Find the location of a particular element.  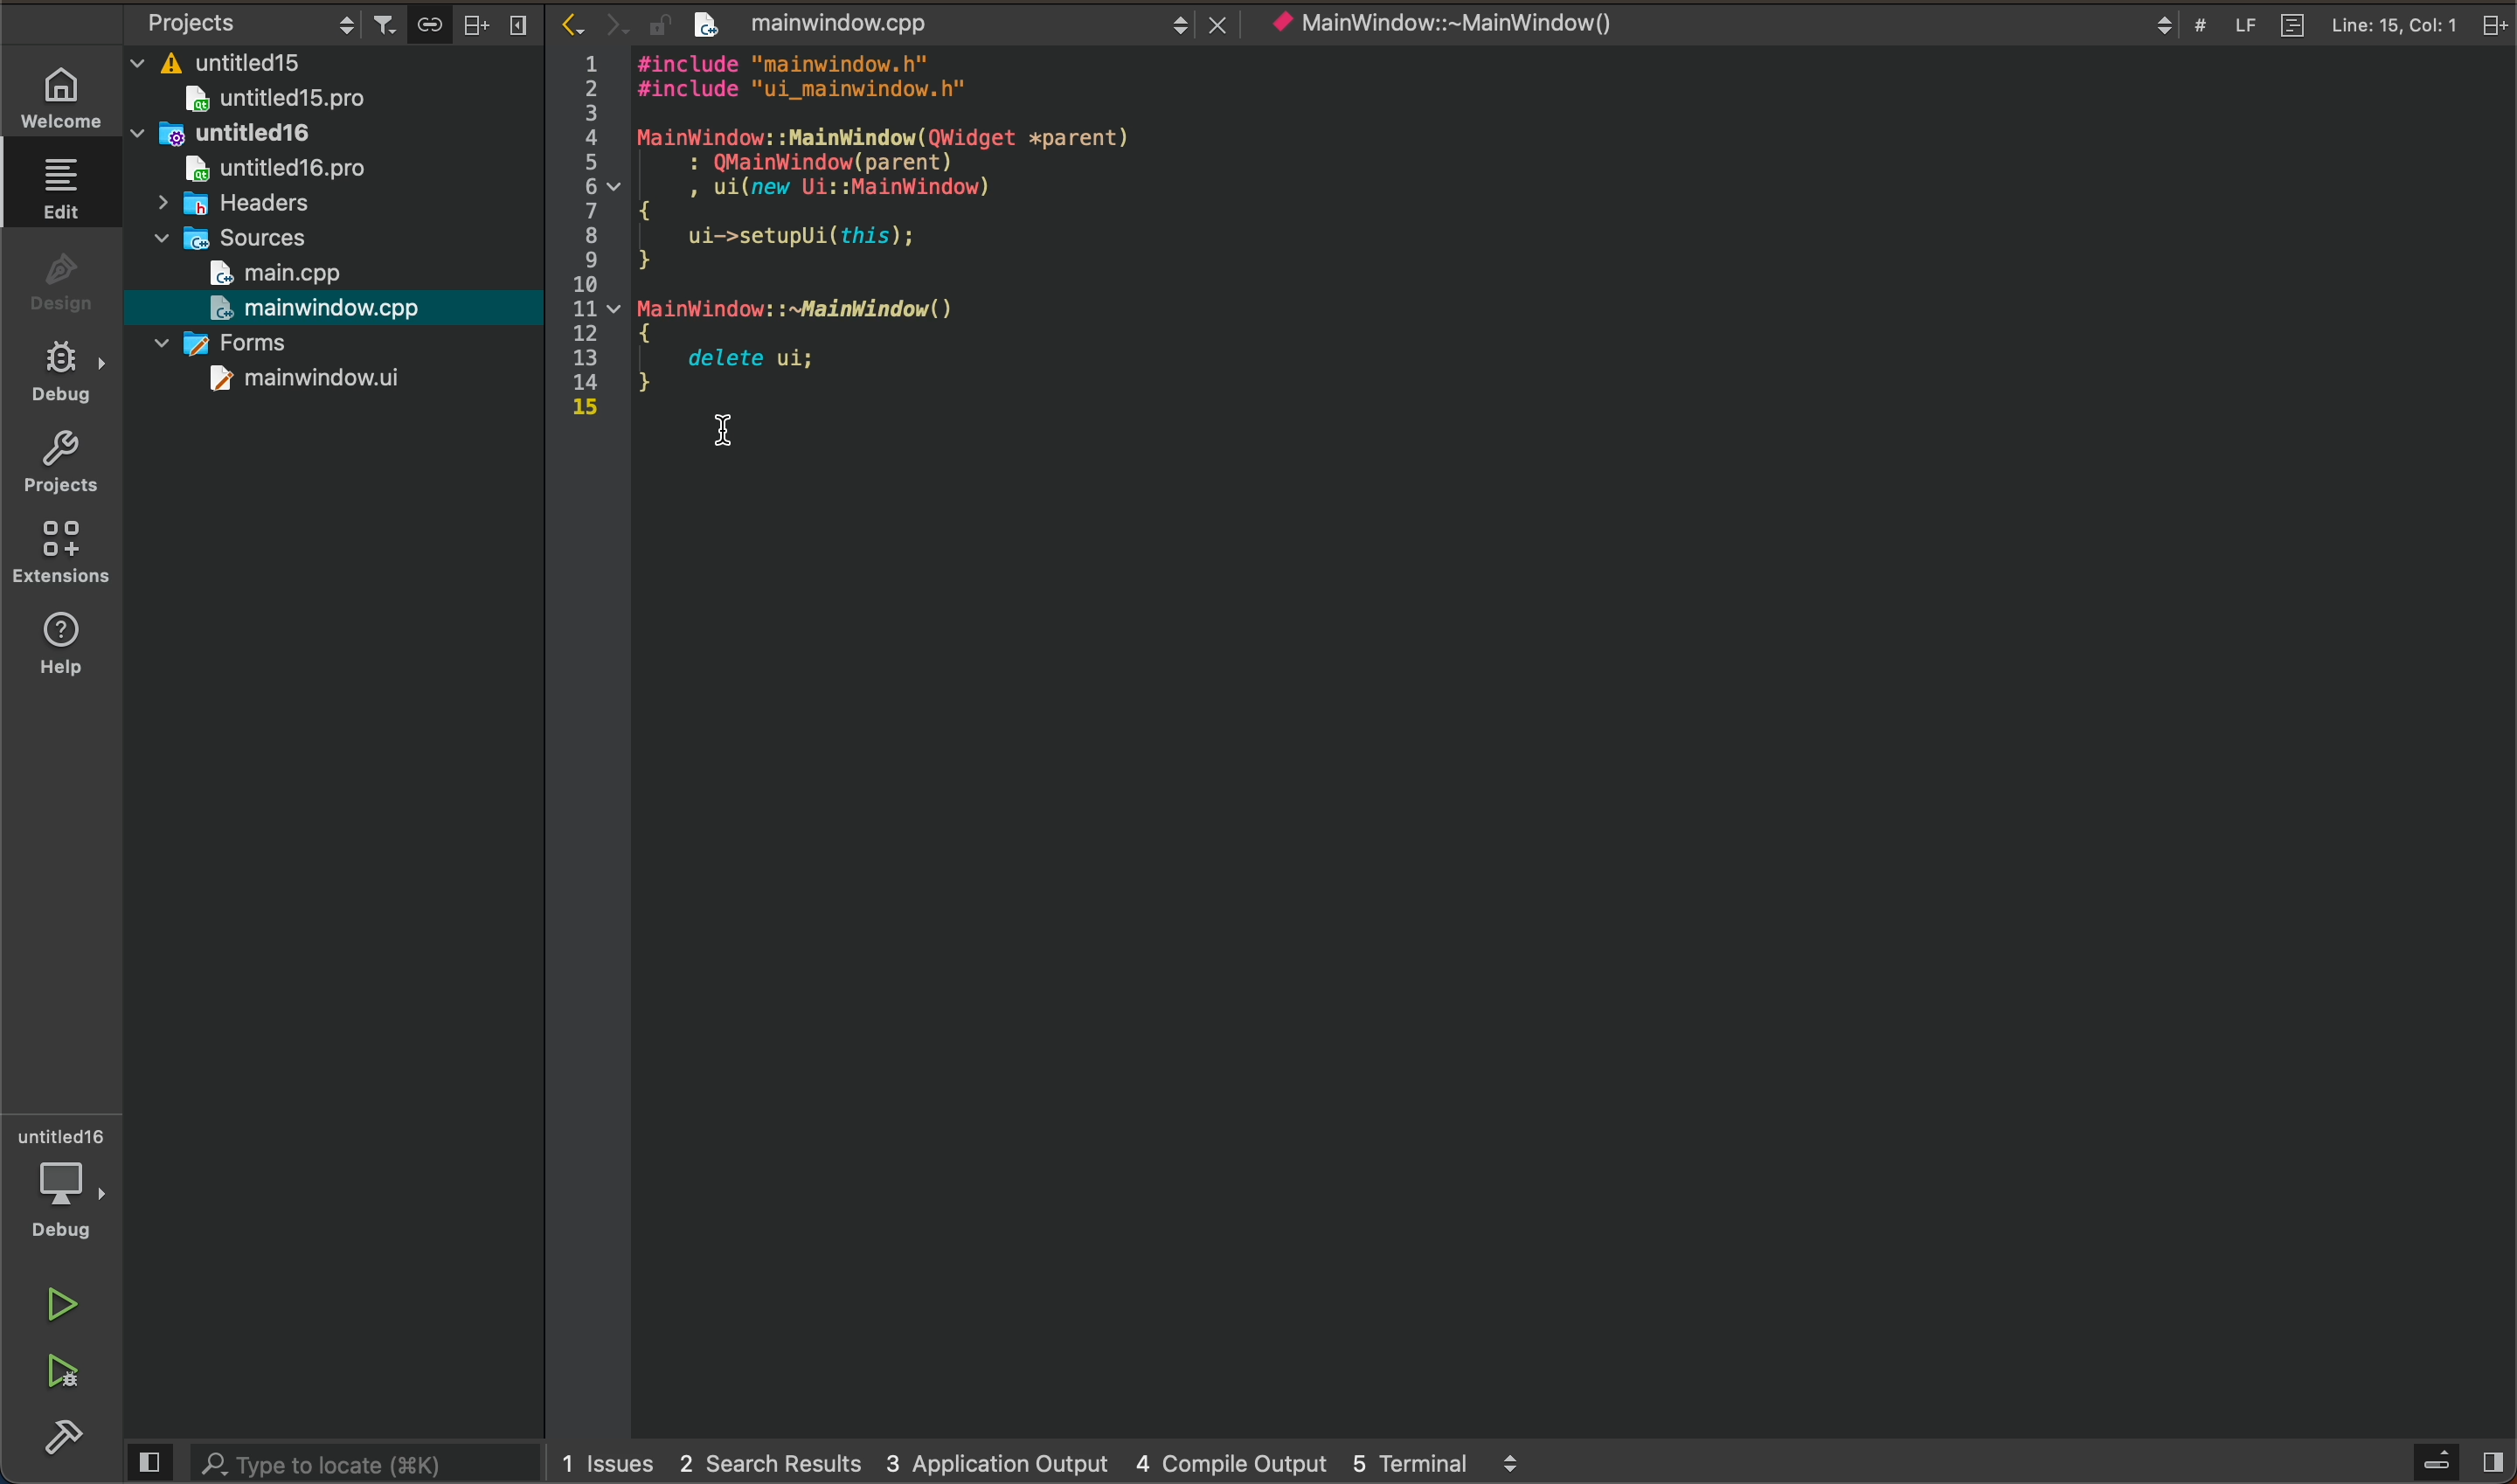

untitled16 is located at coordinates (266, 136).